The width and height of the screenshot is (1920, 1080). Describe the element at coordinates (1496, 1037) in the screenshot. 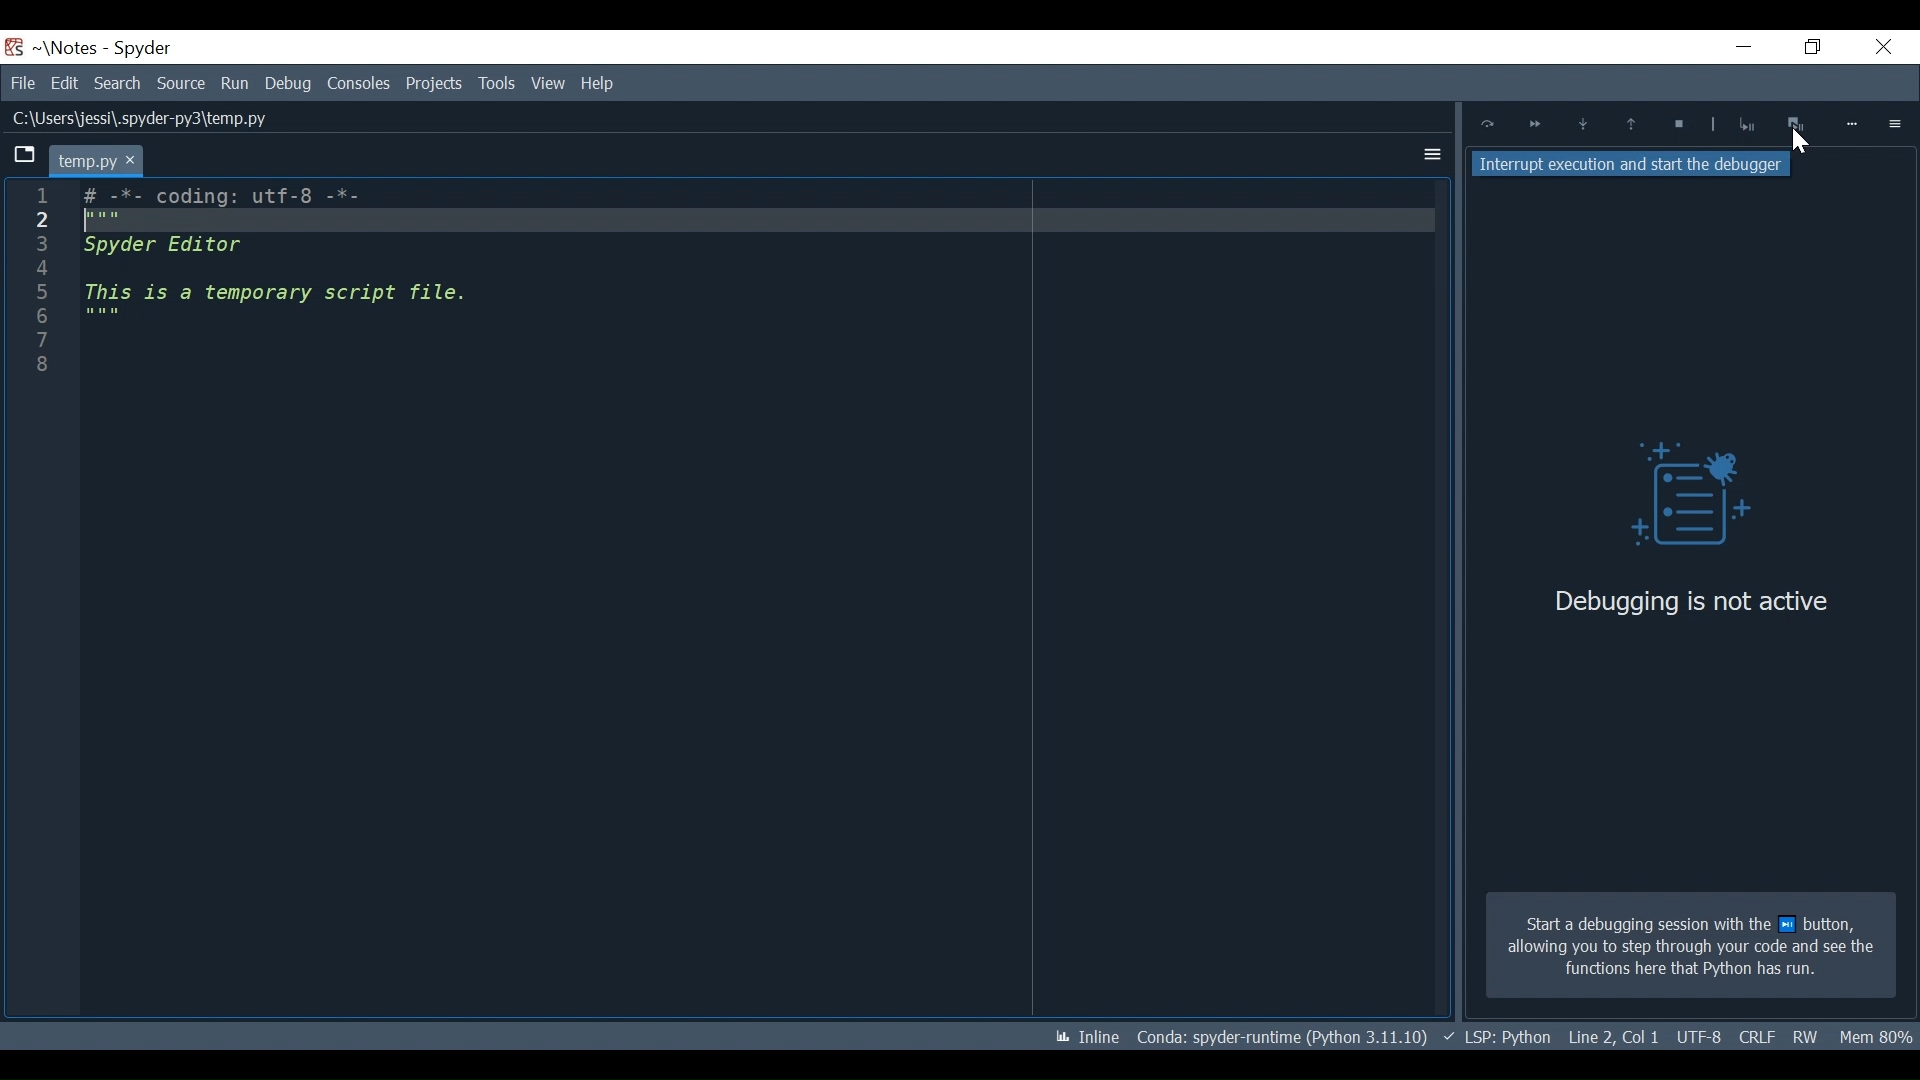

I see `Language` at that location.